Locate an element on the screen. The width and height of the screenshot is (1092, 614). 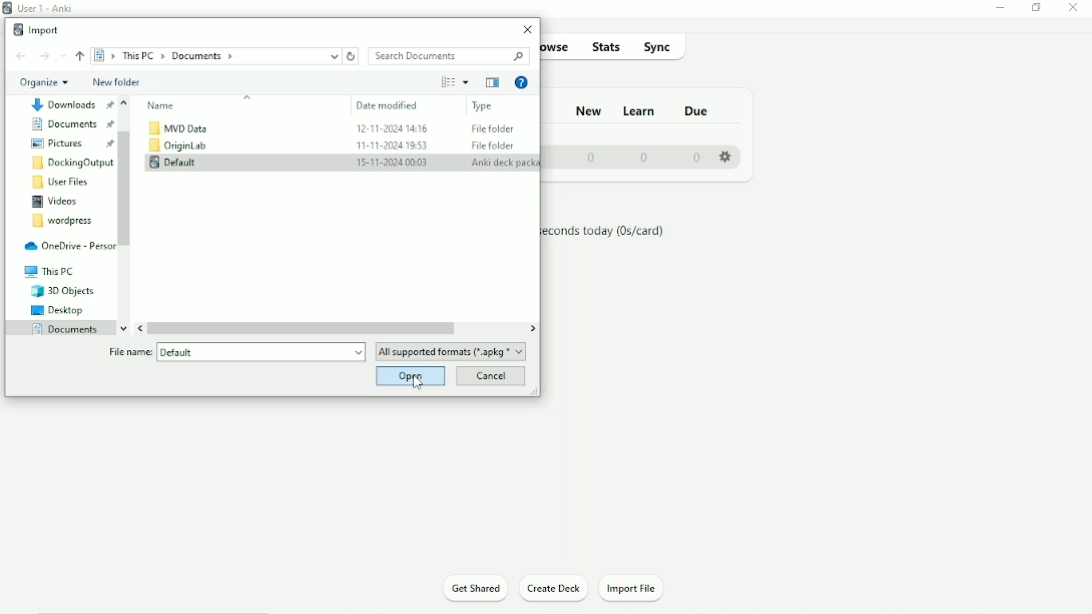
Up to "This PC" is located at coordinates (80, 57).